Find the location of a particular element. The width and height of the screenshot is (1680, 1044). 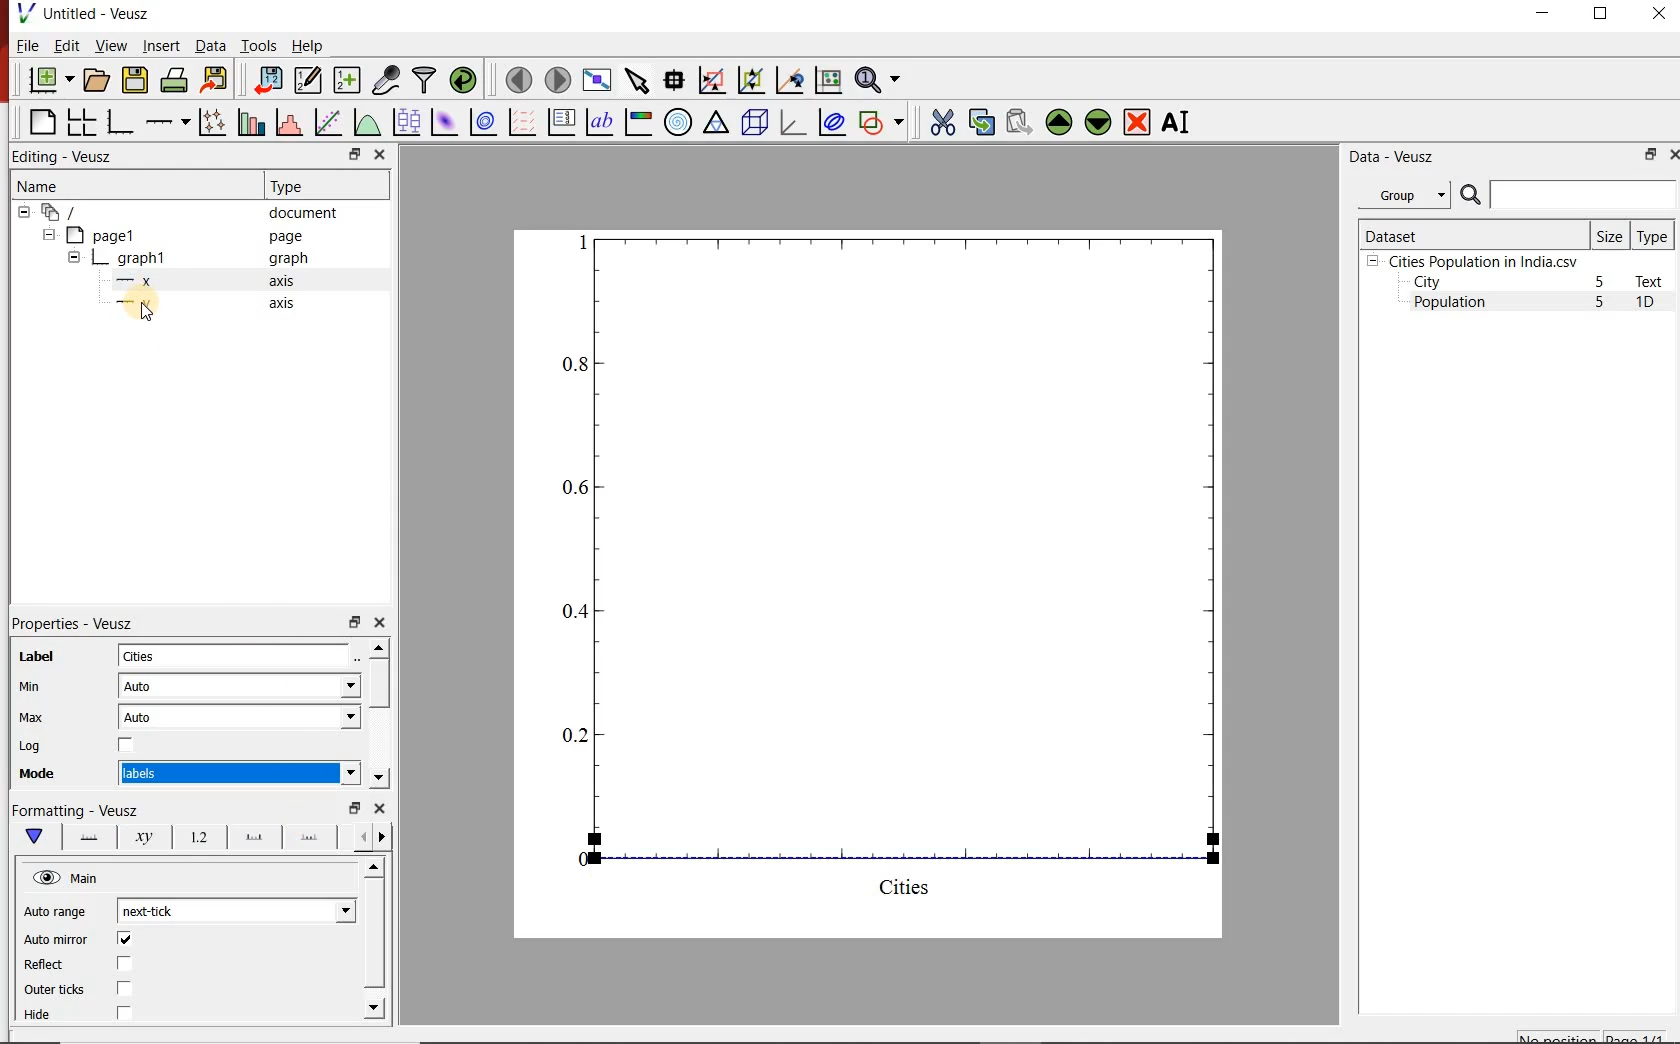

restore is located at coordinates (353, 621).